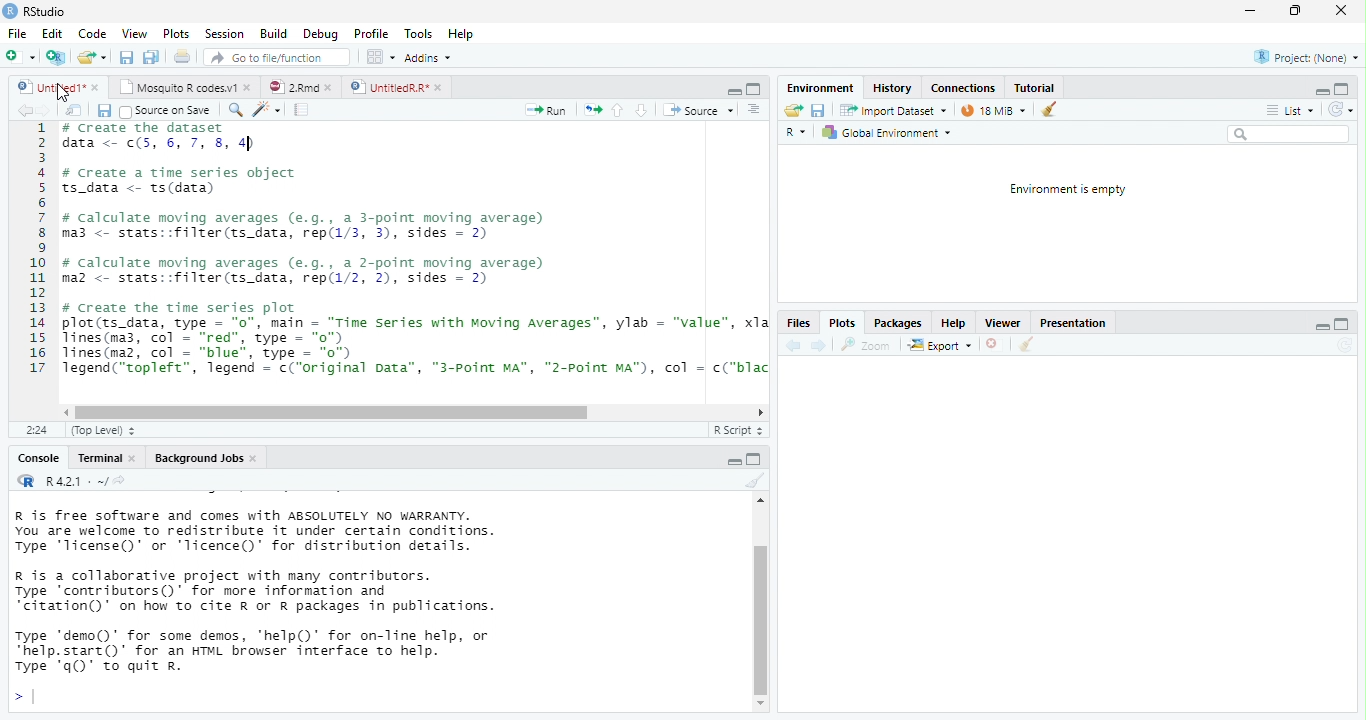  Describe the element at coordinates (24, 480) in the screenshot. I see `R` at that location.